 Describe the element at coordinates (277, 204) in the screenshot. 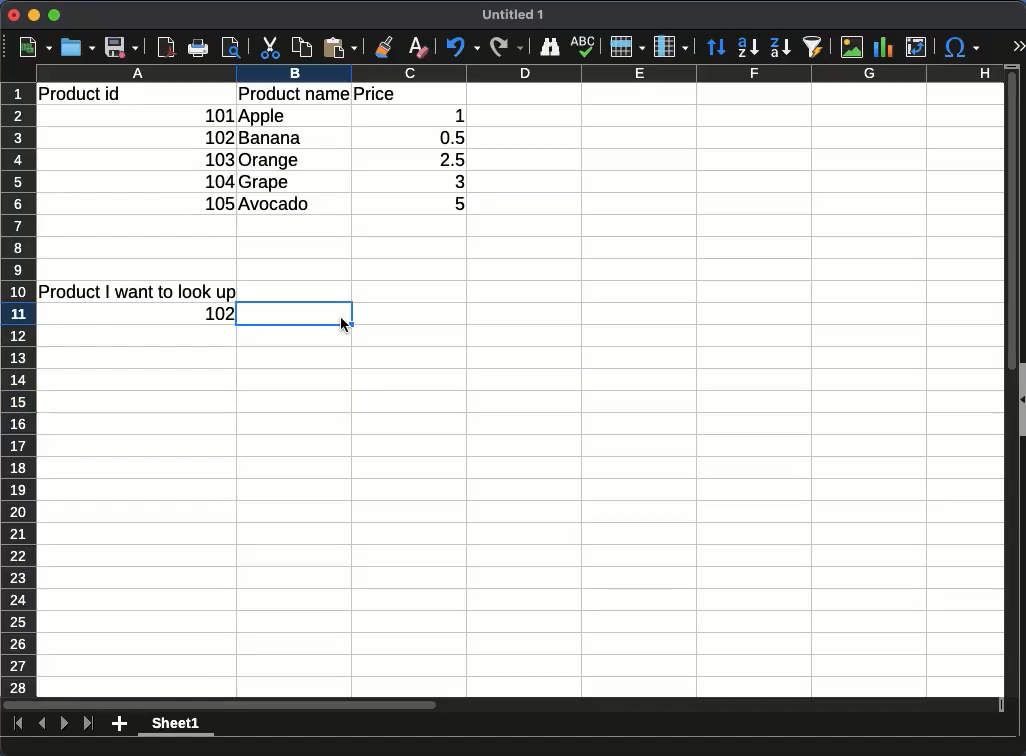

I see `avocado` at that location.